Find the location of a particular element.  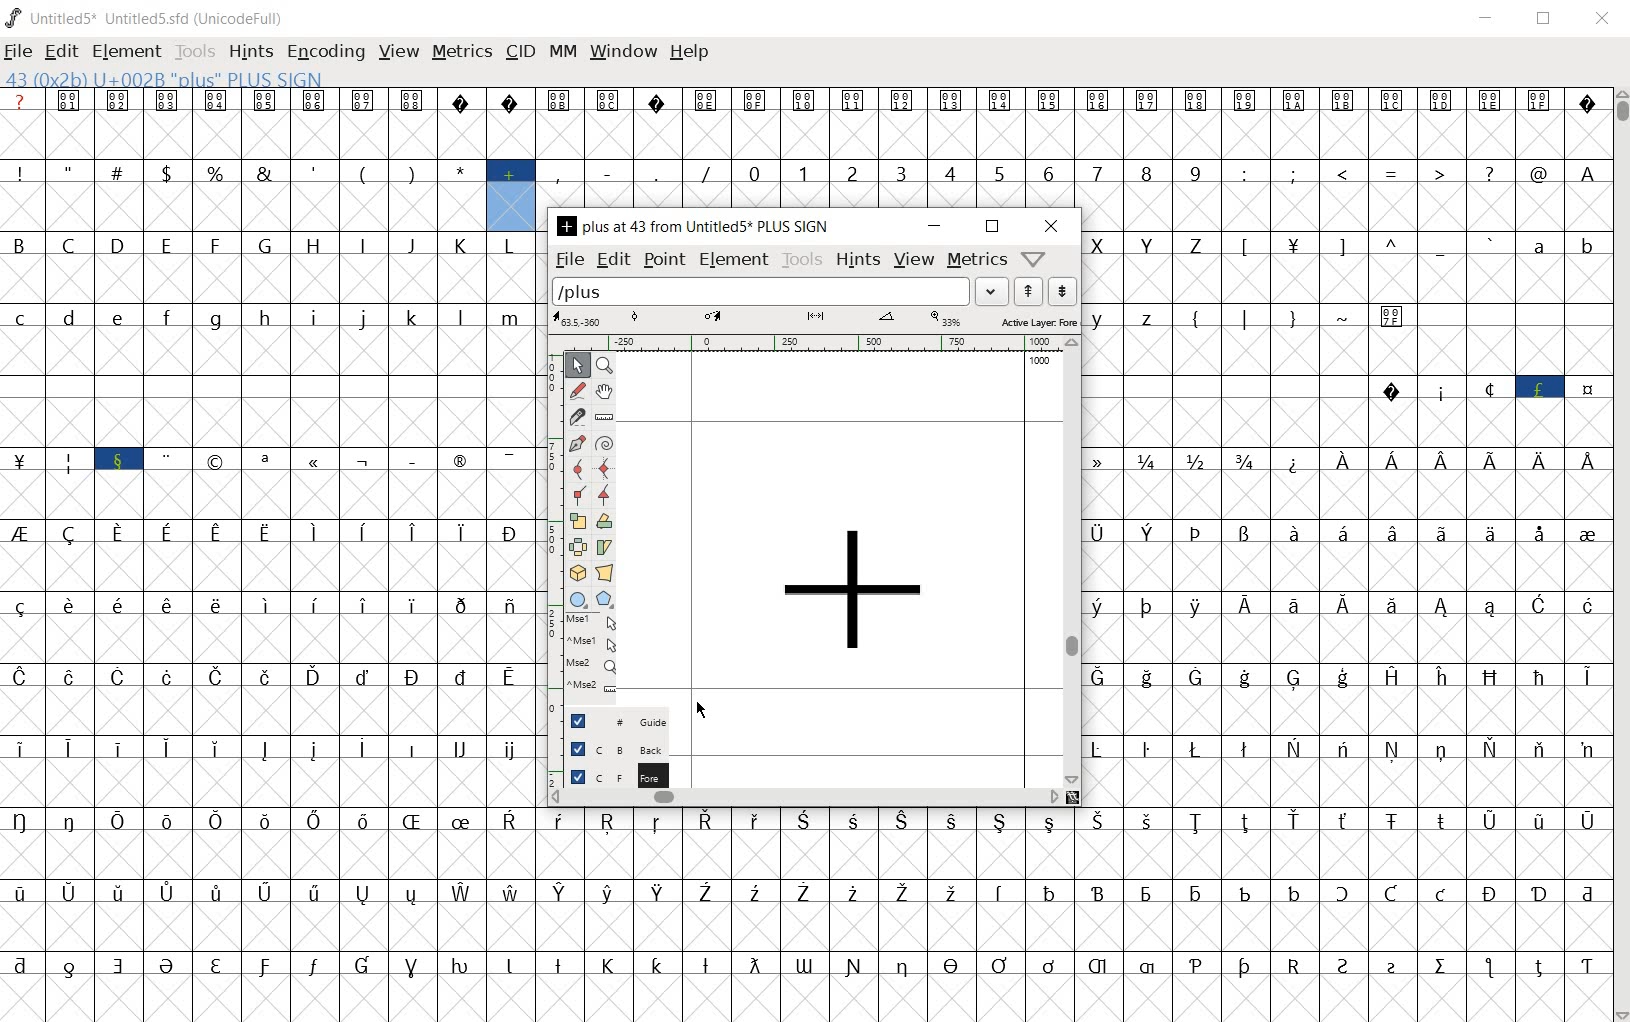

rotate the selection in 3D and project back to plane is located at coordinates (578, 572).